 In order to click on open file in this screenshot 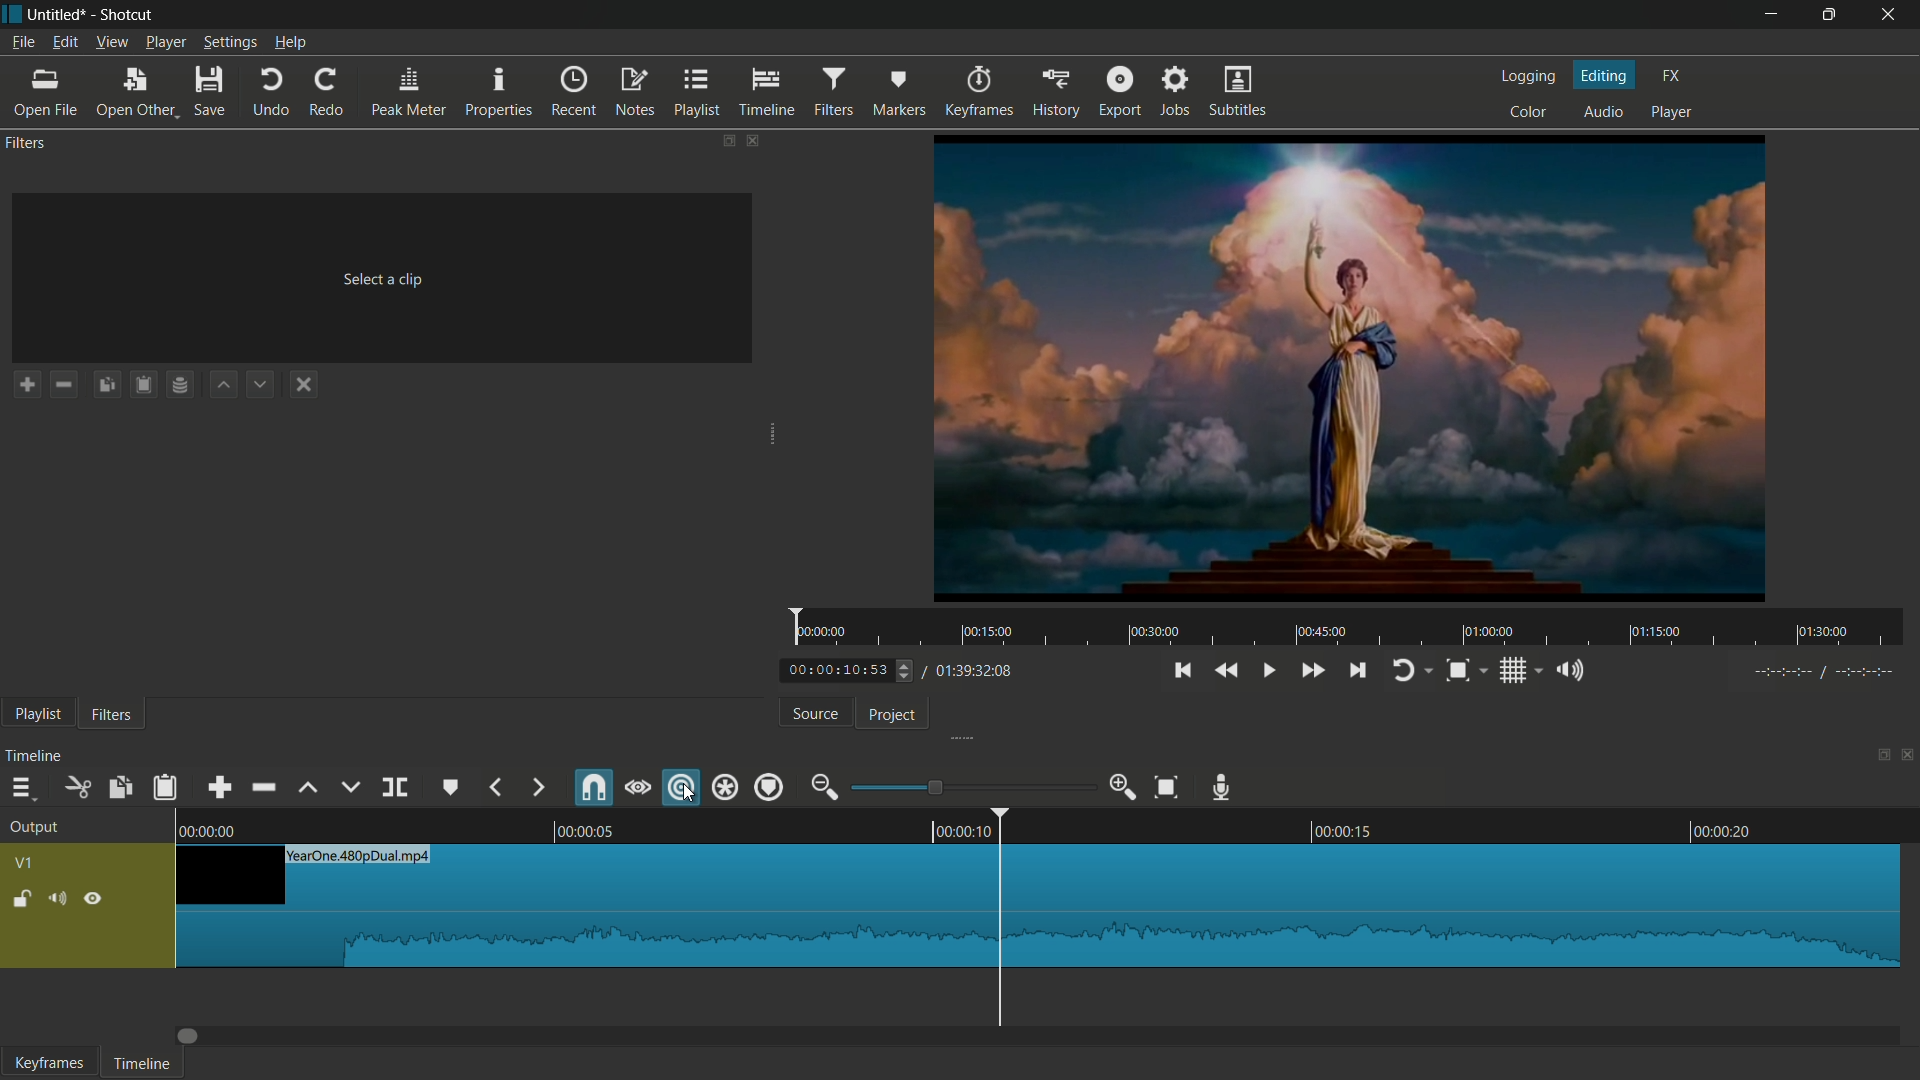, I will do `click(44, 92)`.